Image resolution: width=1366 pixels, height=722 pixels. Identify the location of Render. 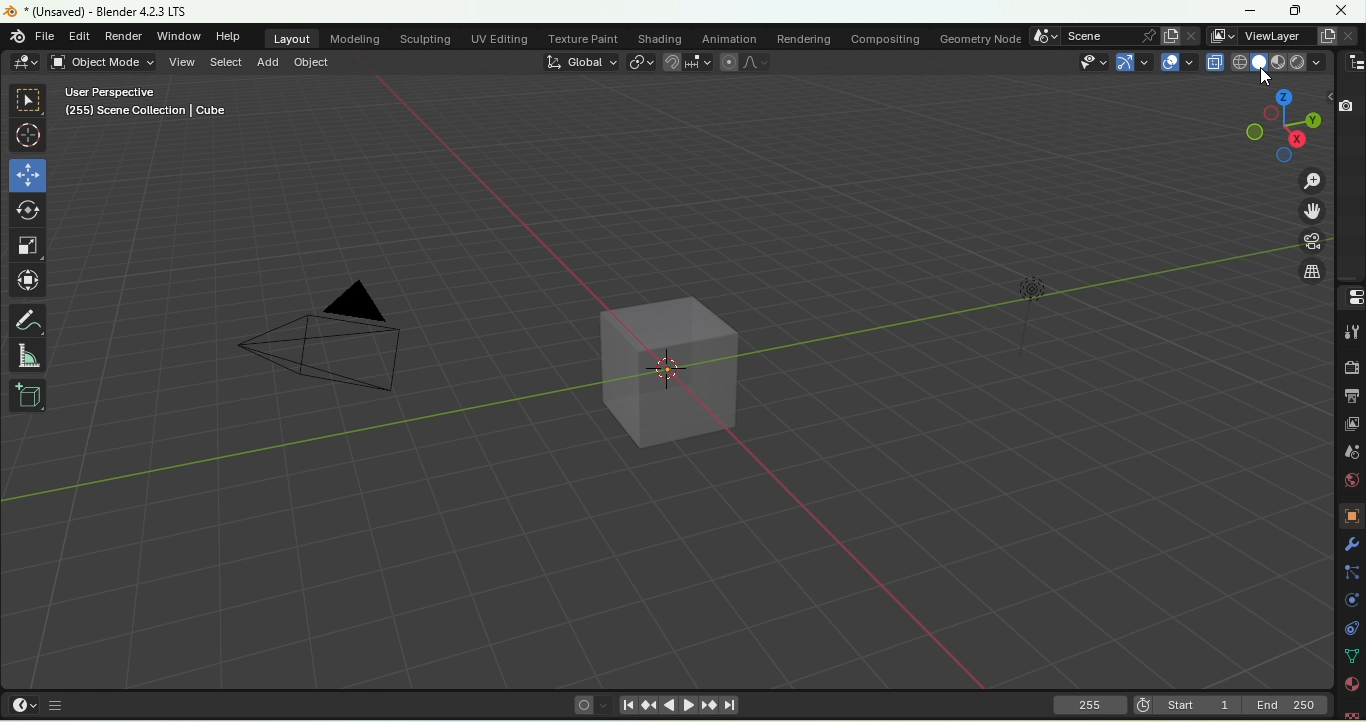
(1351, 366).